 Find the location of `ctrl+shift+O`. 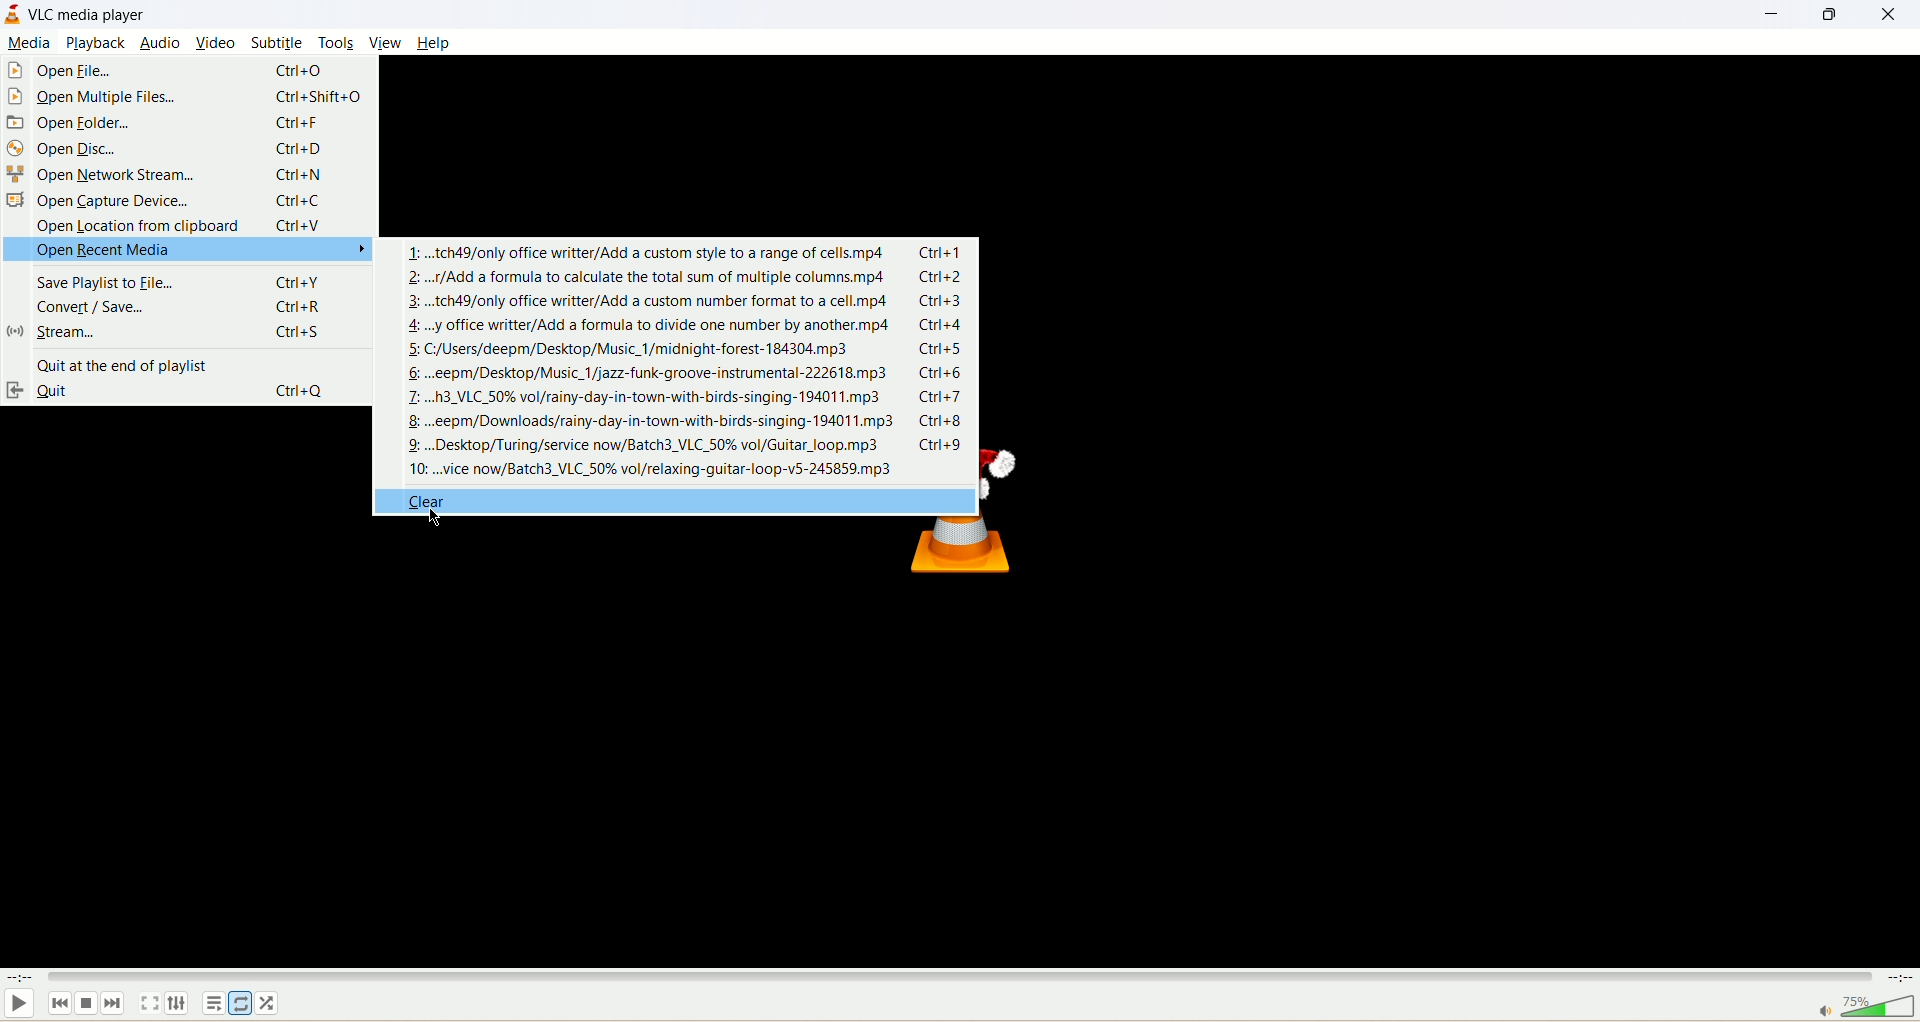

ctrl+shift+O is located at coordinates (320, 99).